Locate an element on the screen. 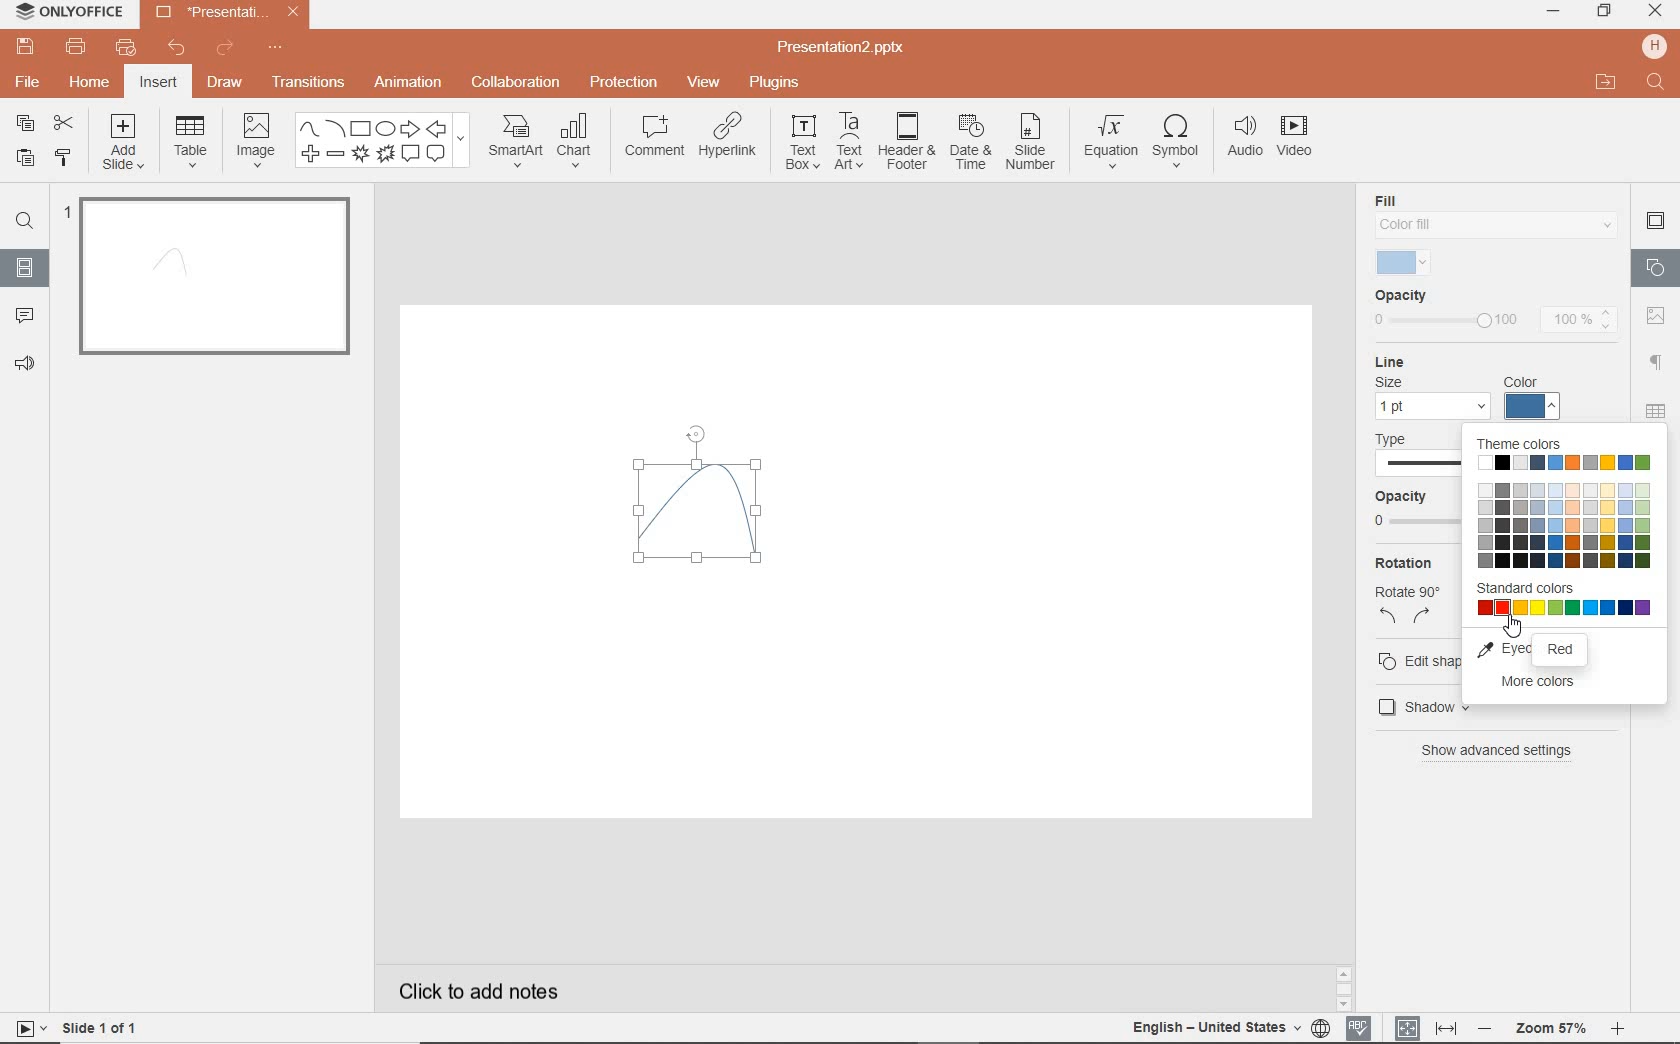  SLIDES is located at coordinates (24, 267).